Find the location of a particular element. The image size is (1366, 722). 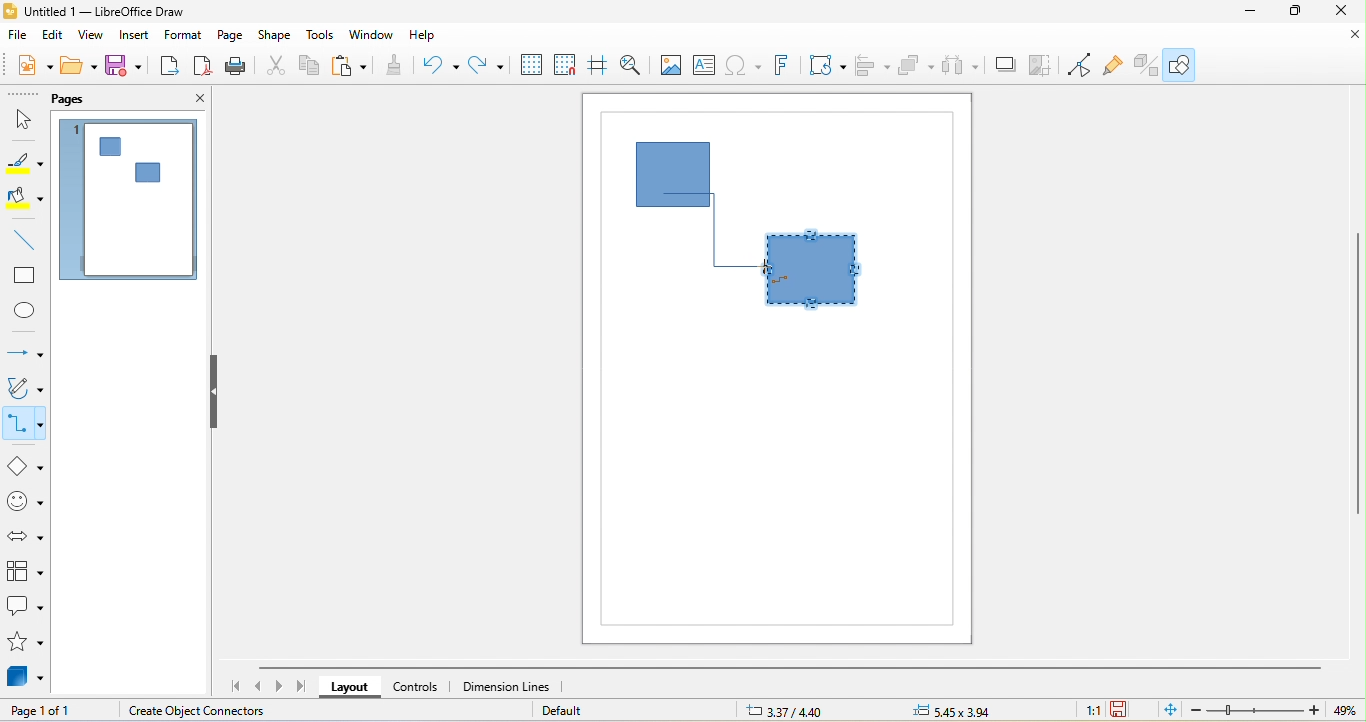

pags is located at coordinates (80, 101).